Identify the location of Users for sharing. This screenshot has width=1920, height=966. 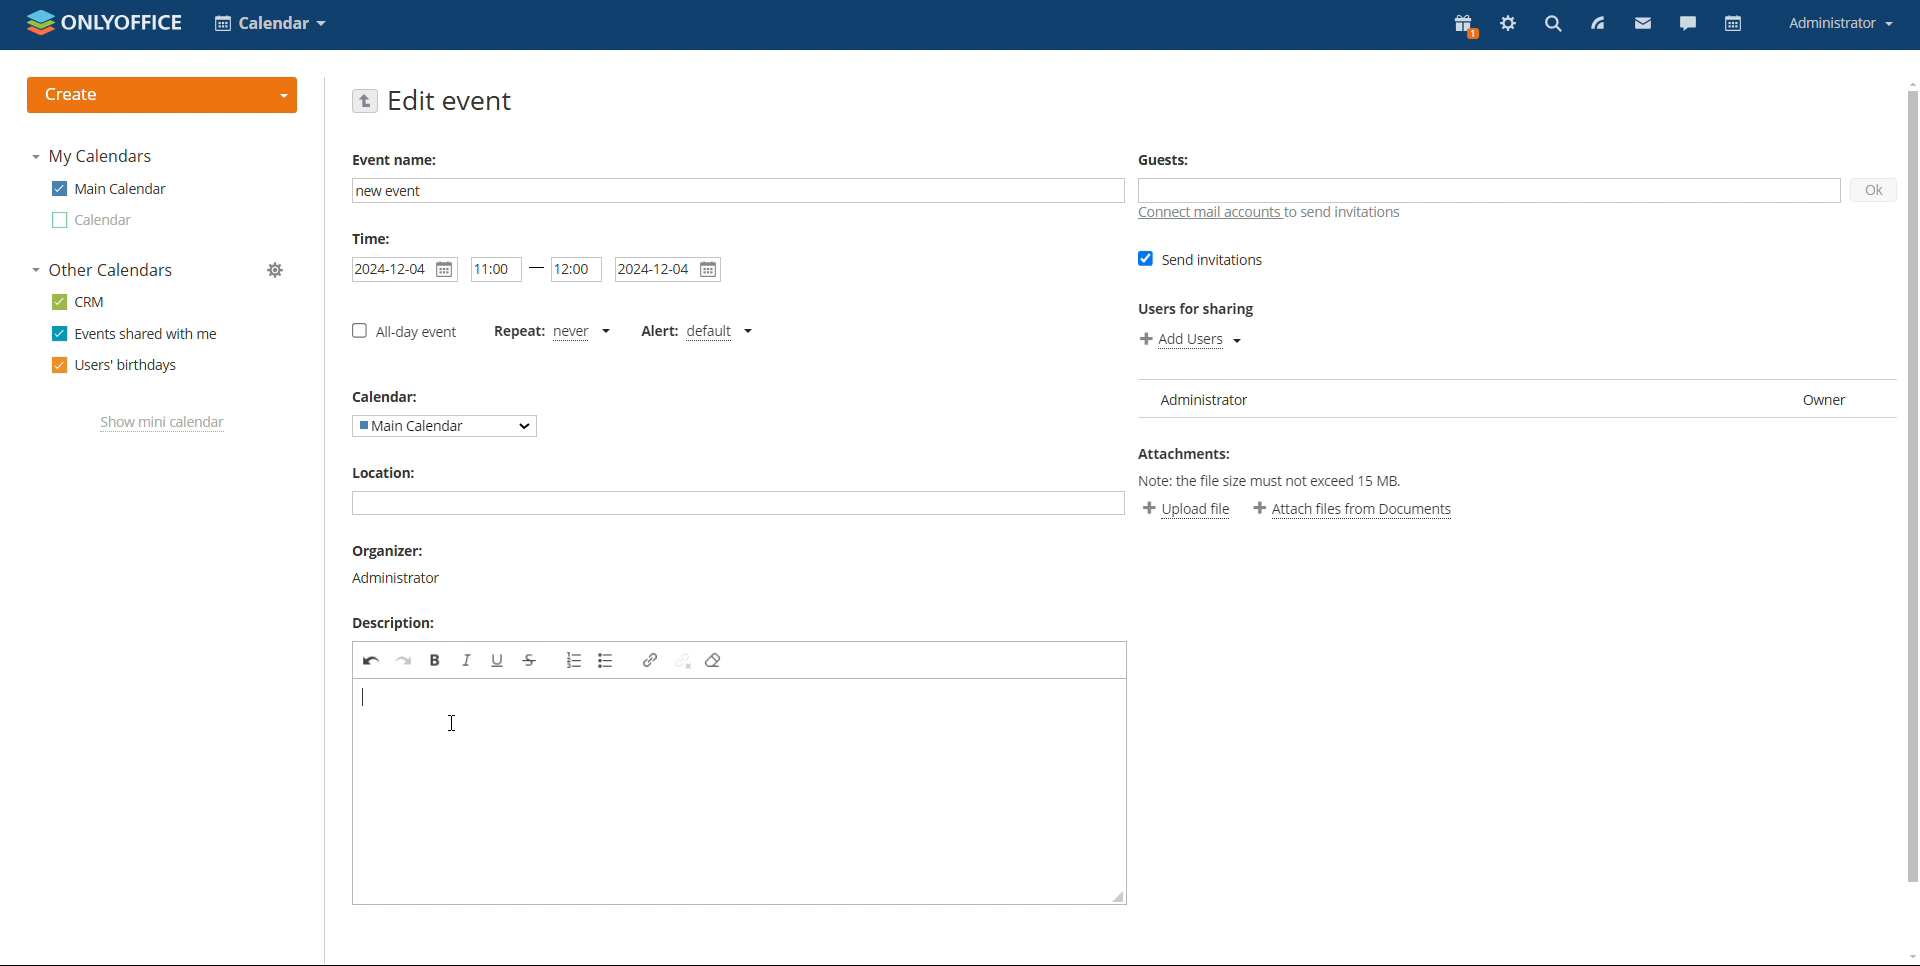
(1197, 310).